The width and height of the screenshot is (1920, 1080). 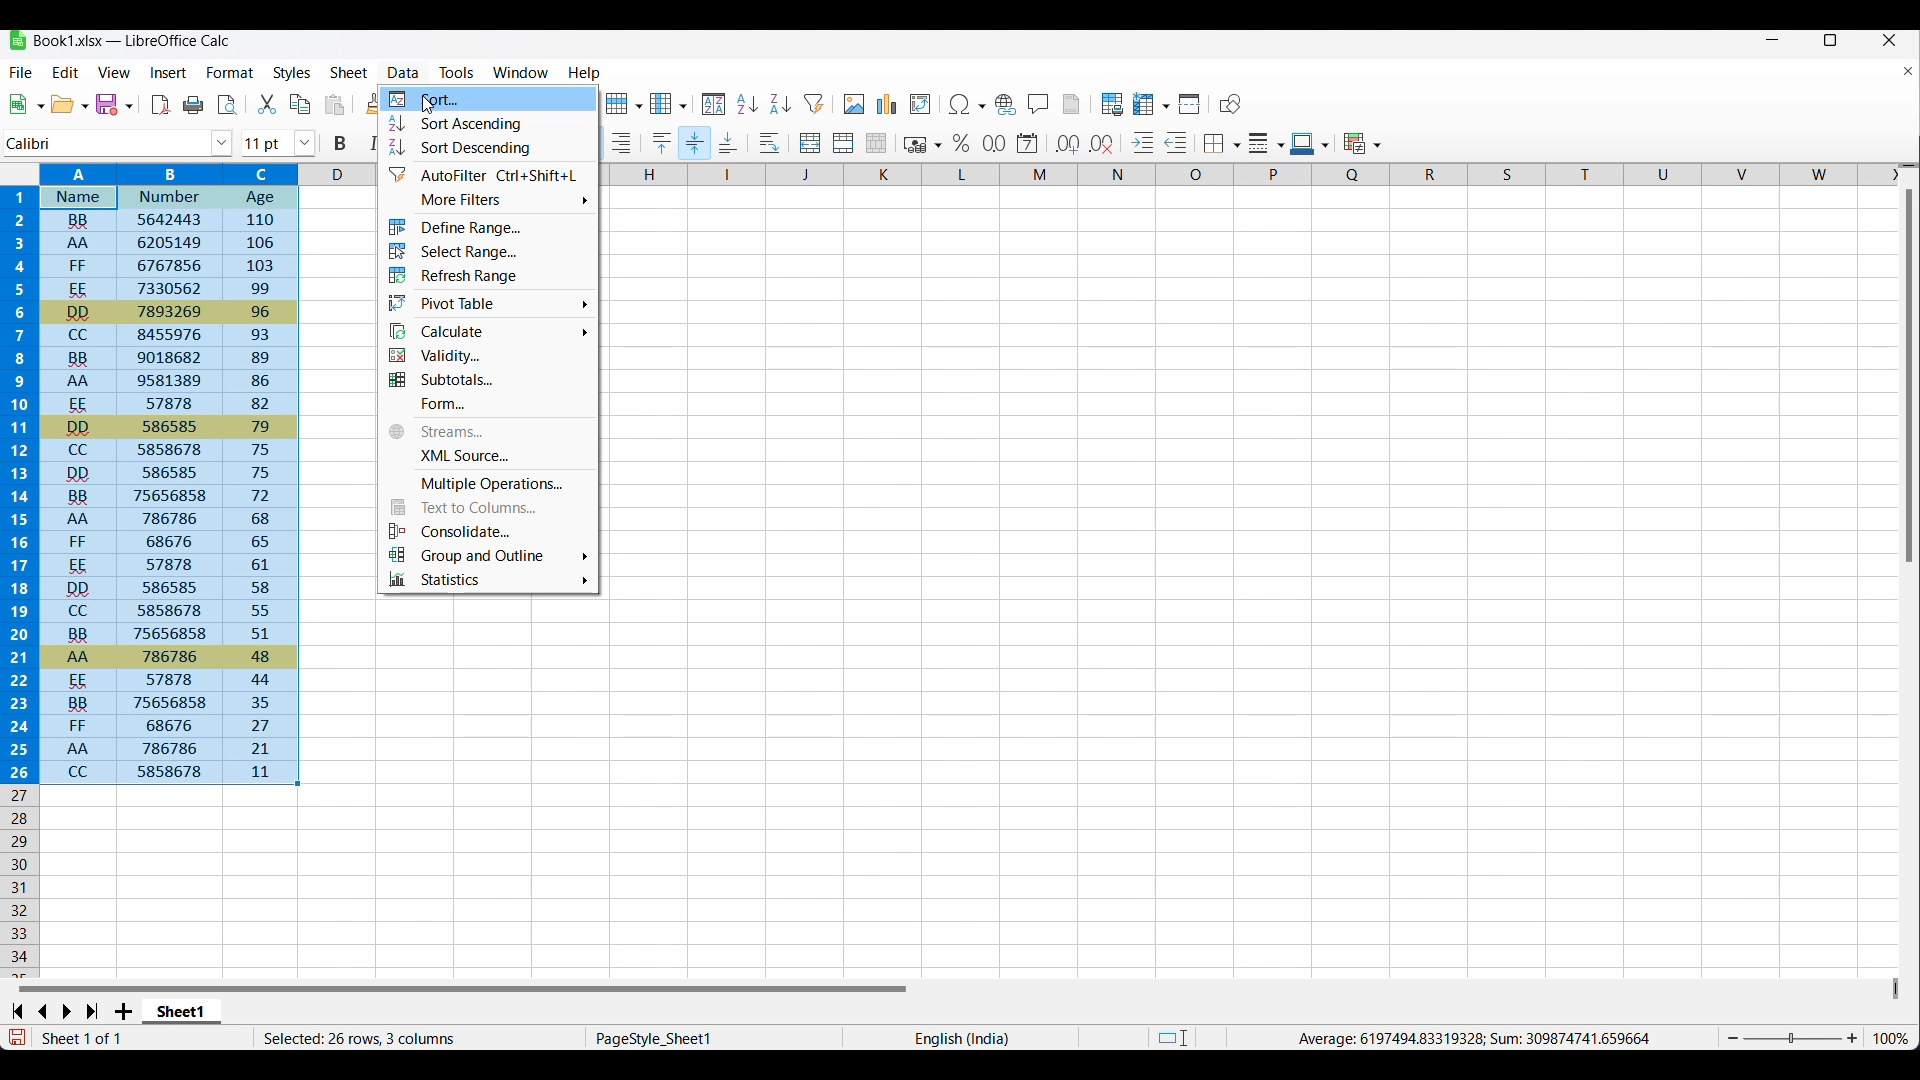 What do you see at coordinates (66, 72) in the screenshot?
I see `Edit menu` at bounding box center [66, 72].